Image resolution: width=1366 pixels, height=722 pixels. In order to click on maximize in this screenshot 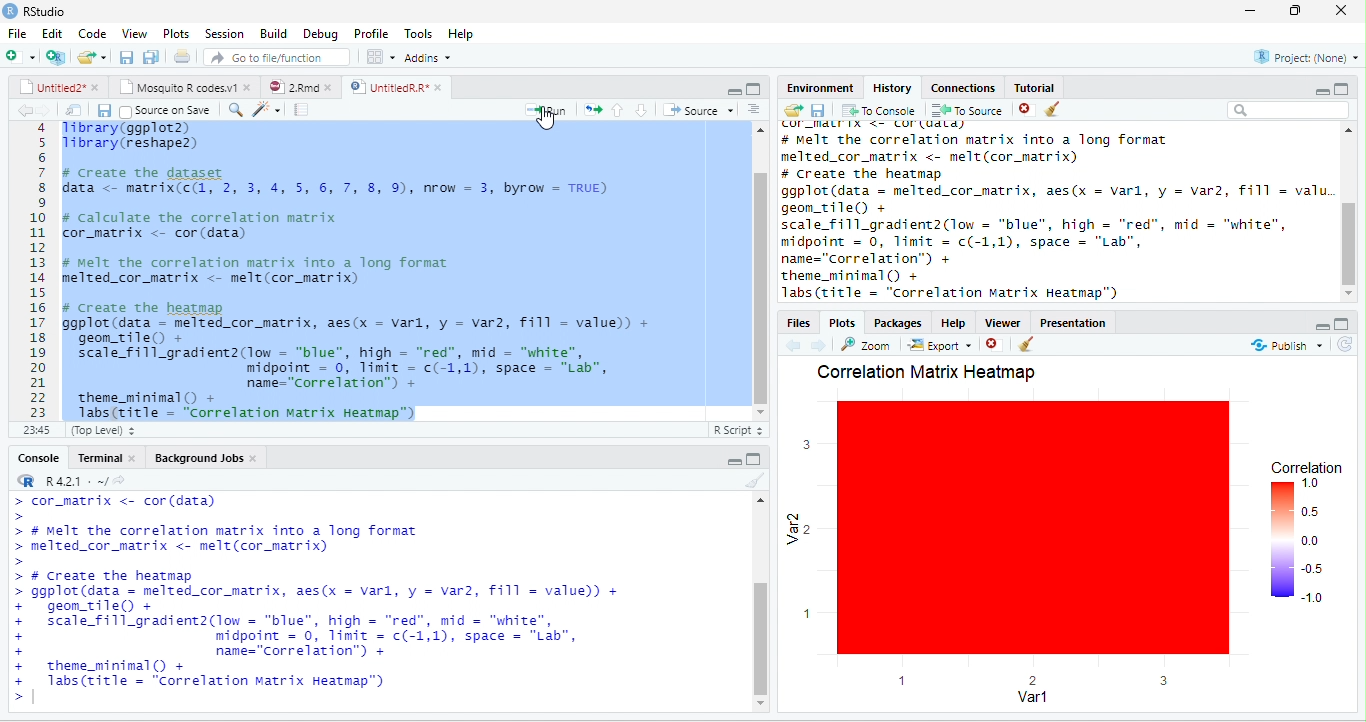, I will do `click(1299, 11)`.